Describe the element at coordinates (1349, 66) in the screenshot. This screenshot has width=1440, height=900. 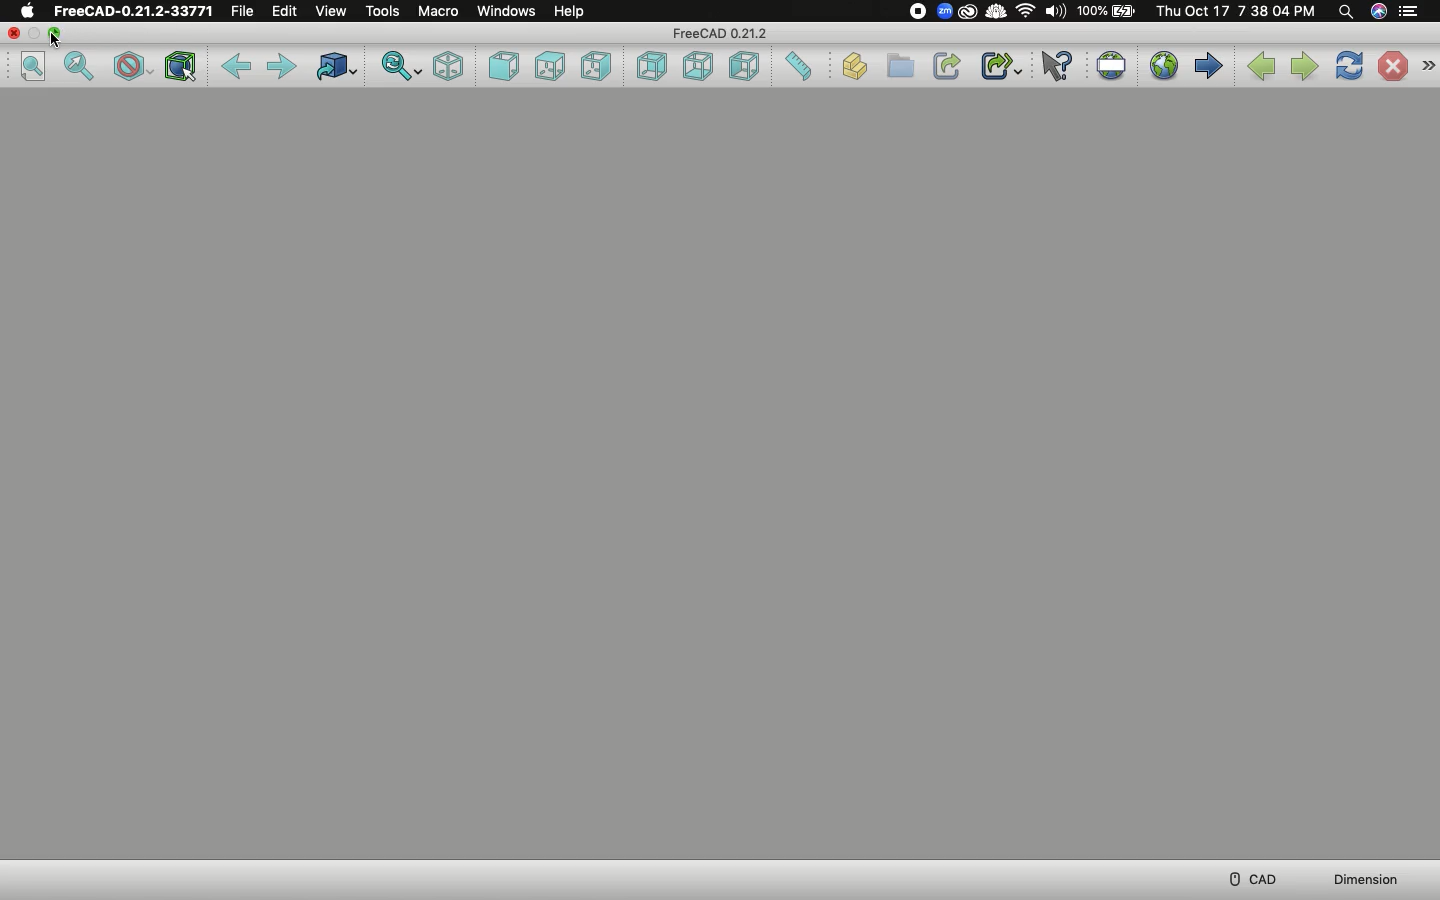
I see `Refresh web page` at that location.